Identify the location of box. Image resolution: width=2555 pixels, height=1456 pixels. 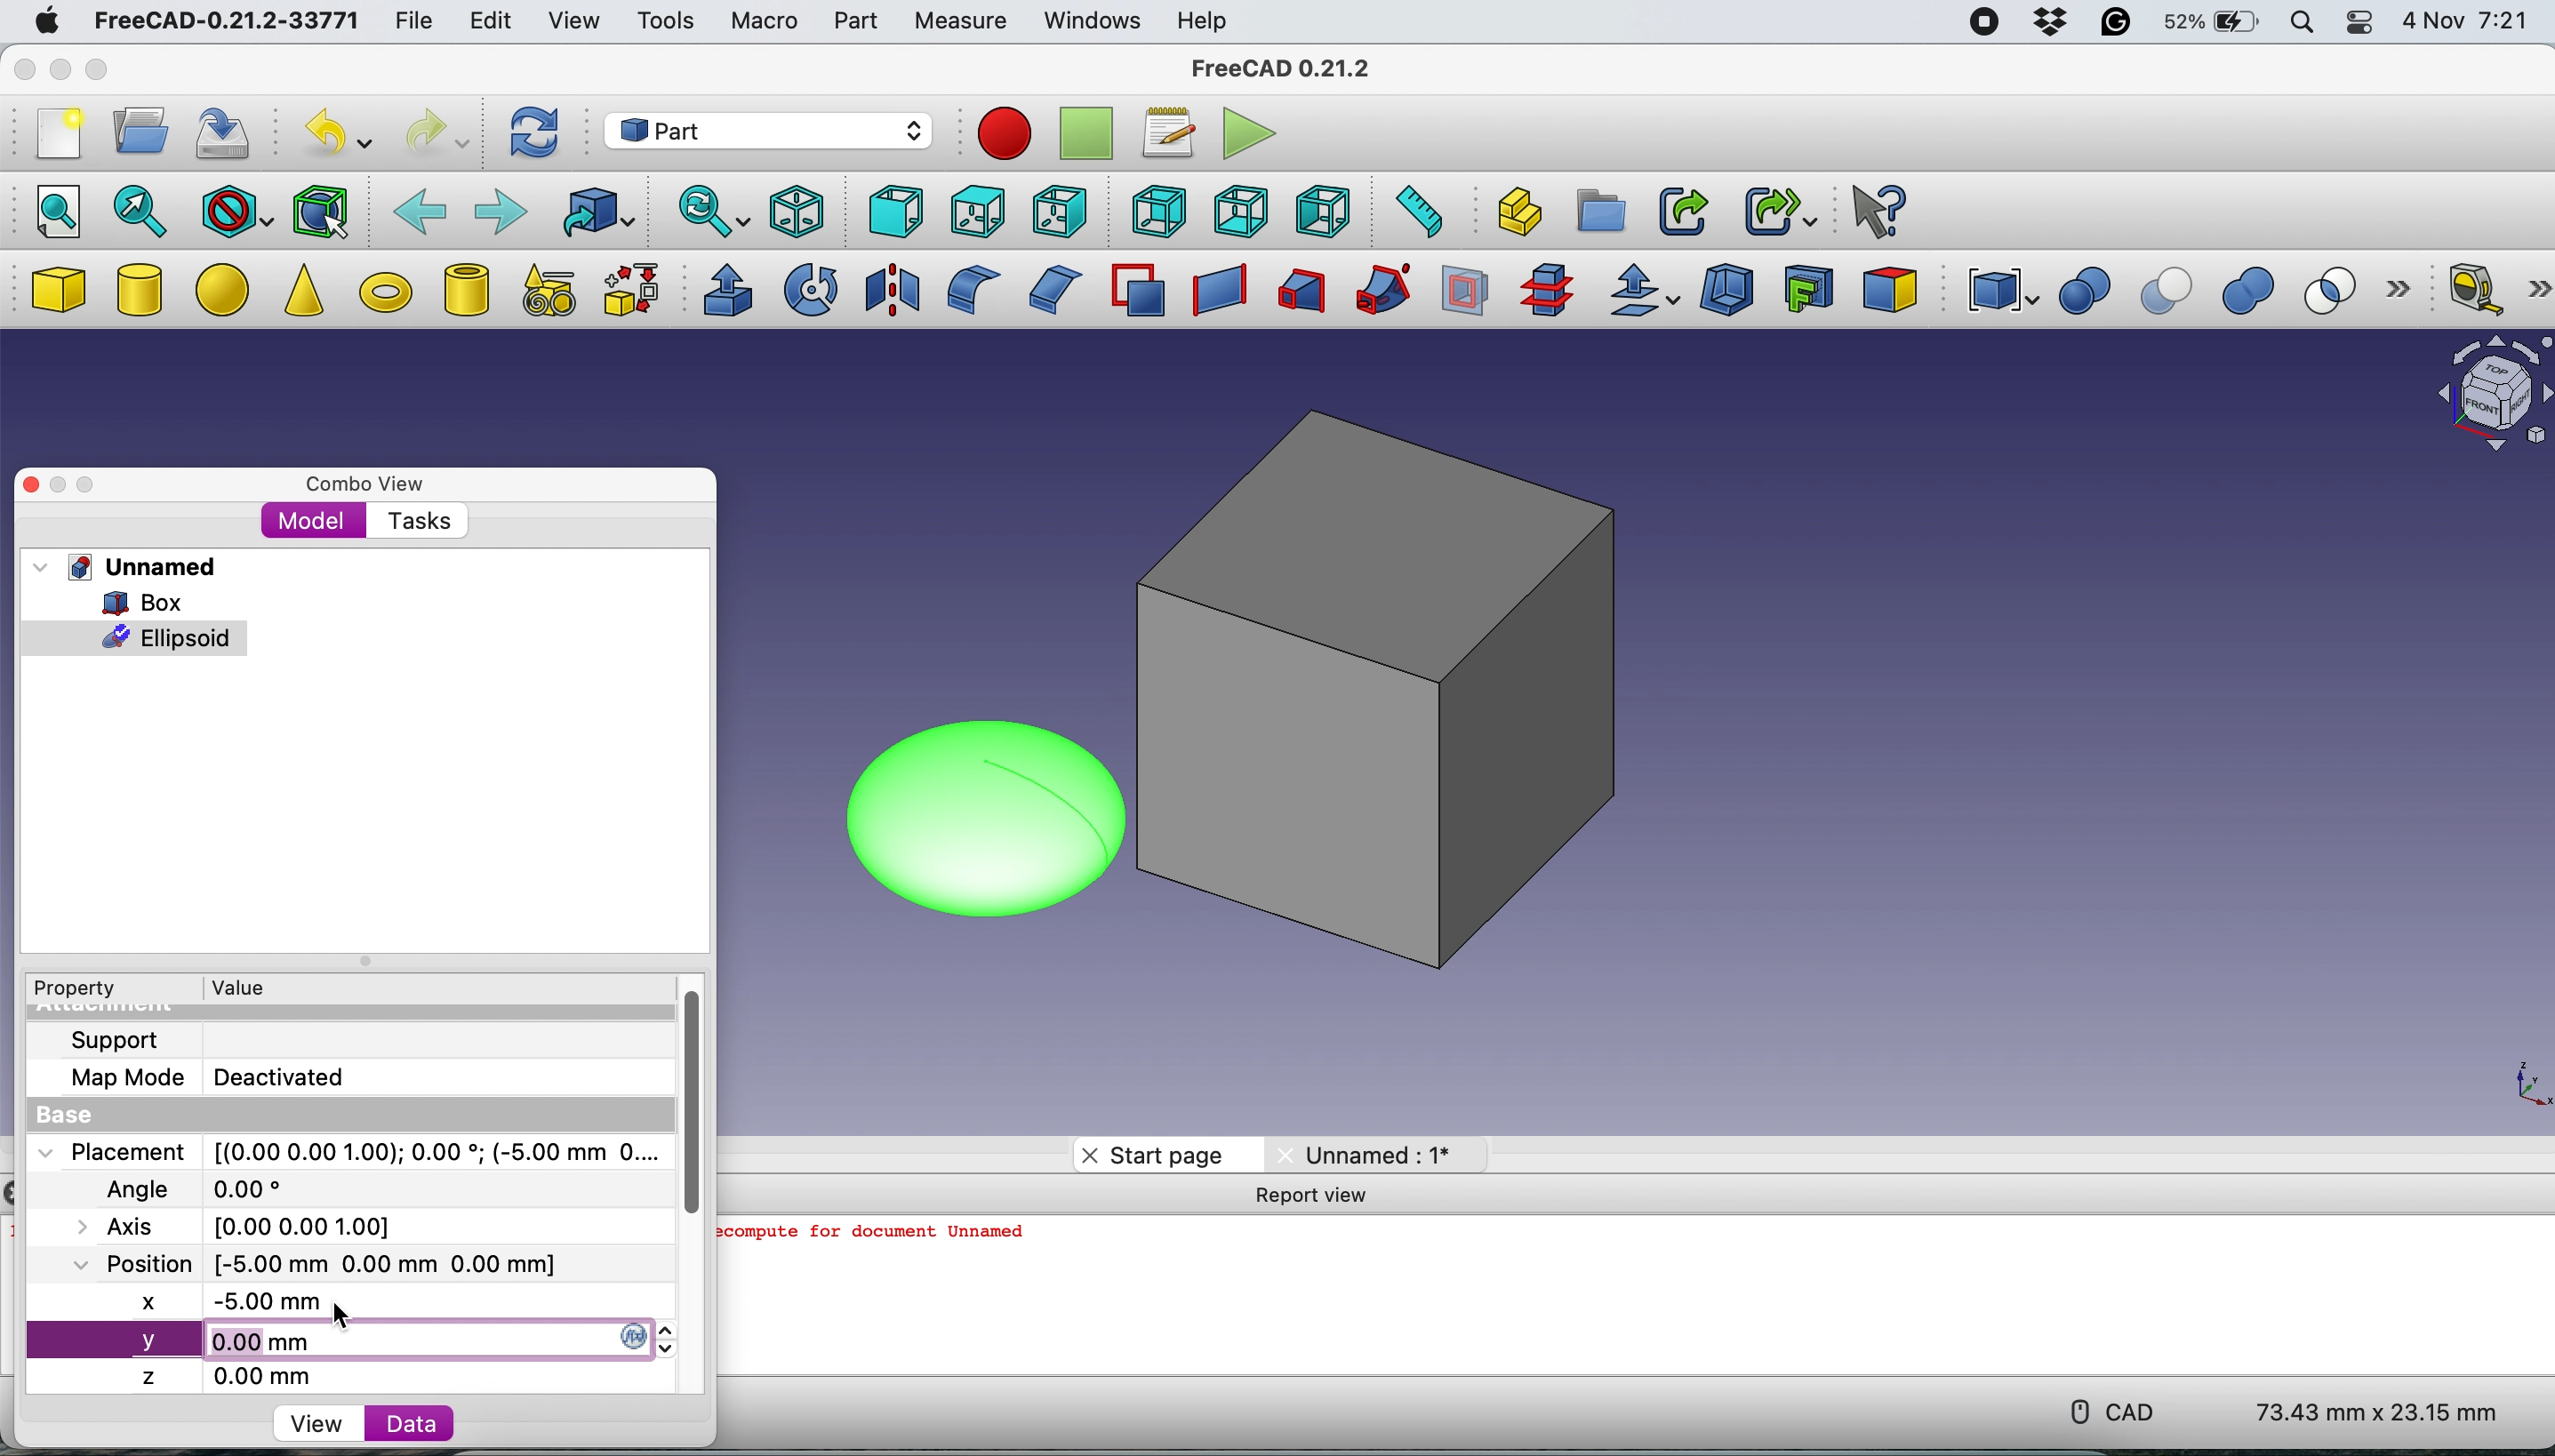
(1400, 698).